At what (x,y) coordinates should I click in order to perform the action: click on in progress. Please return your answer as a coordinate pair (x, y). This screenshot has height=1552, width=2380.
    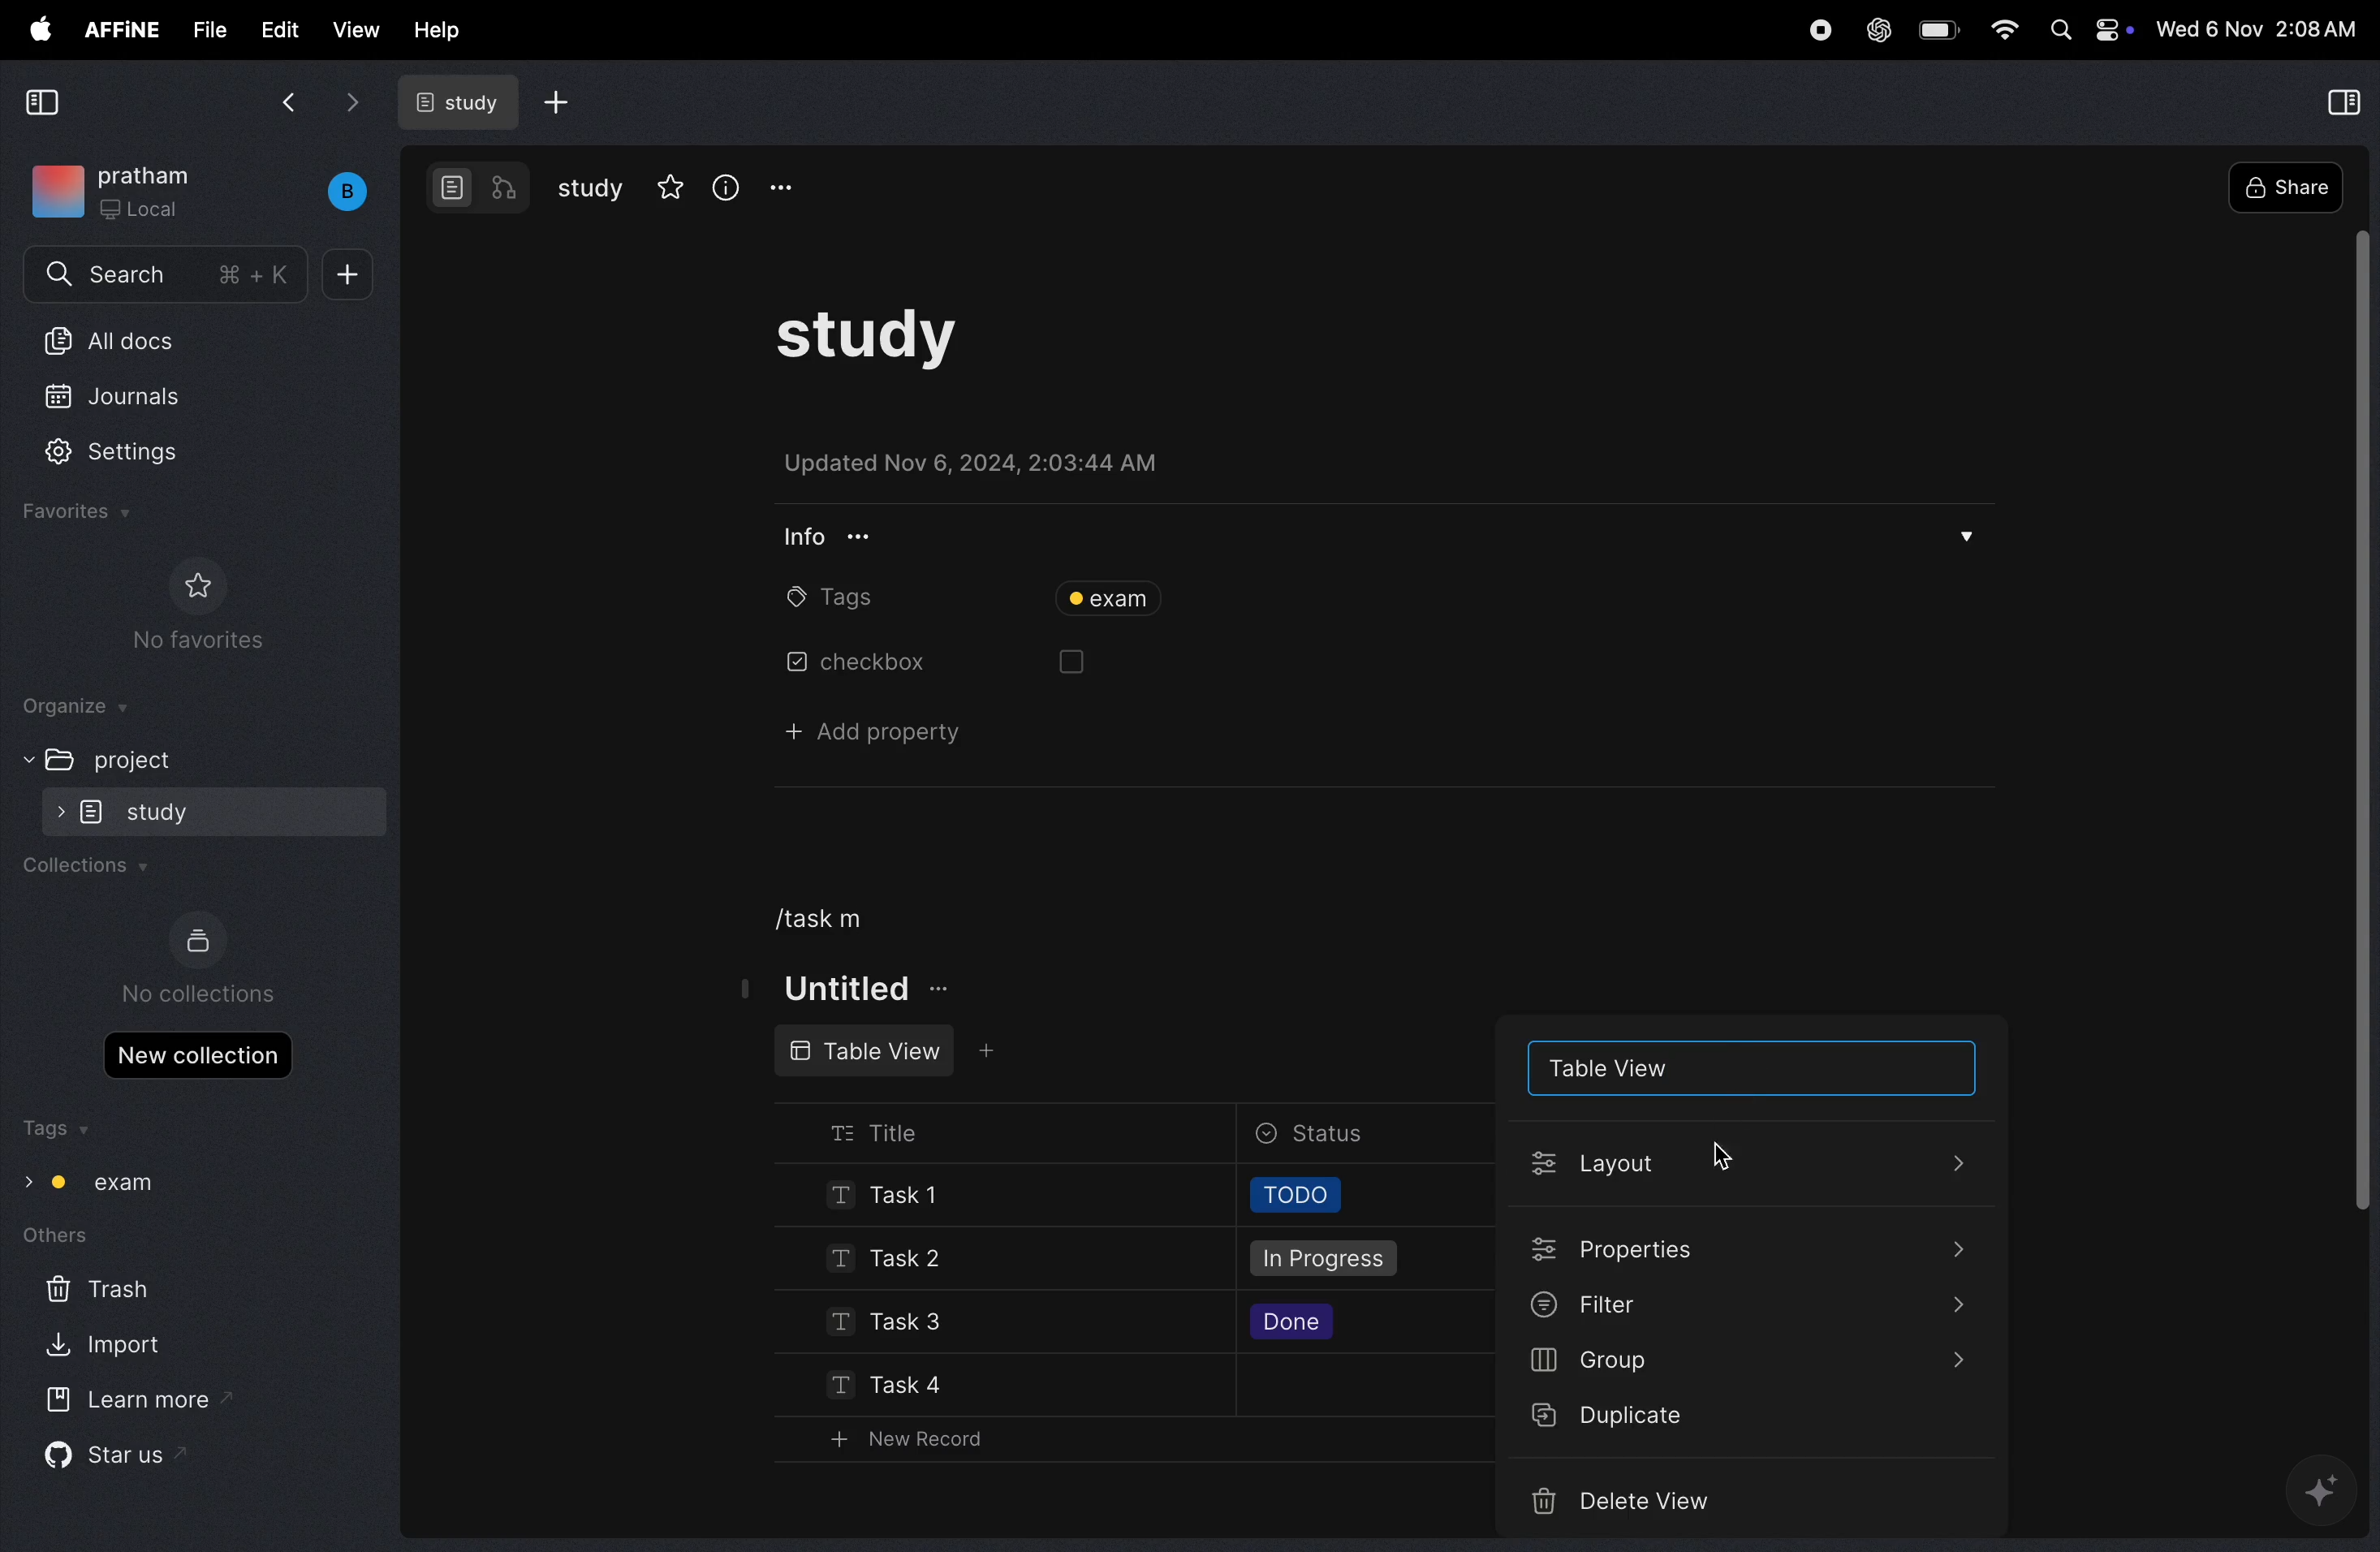
    Looking at the image, I should click on (1318, 1262).